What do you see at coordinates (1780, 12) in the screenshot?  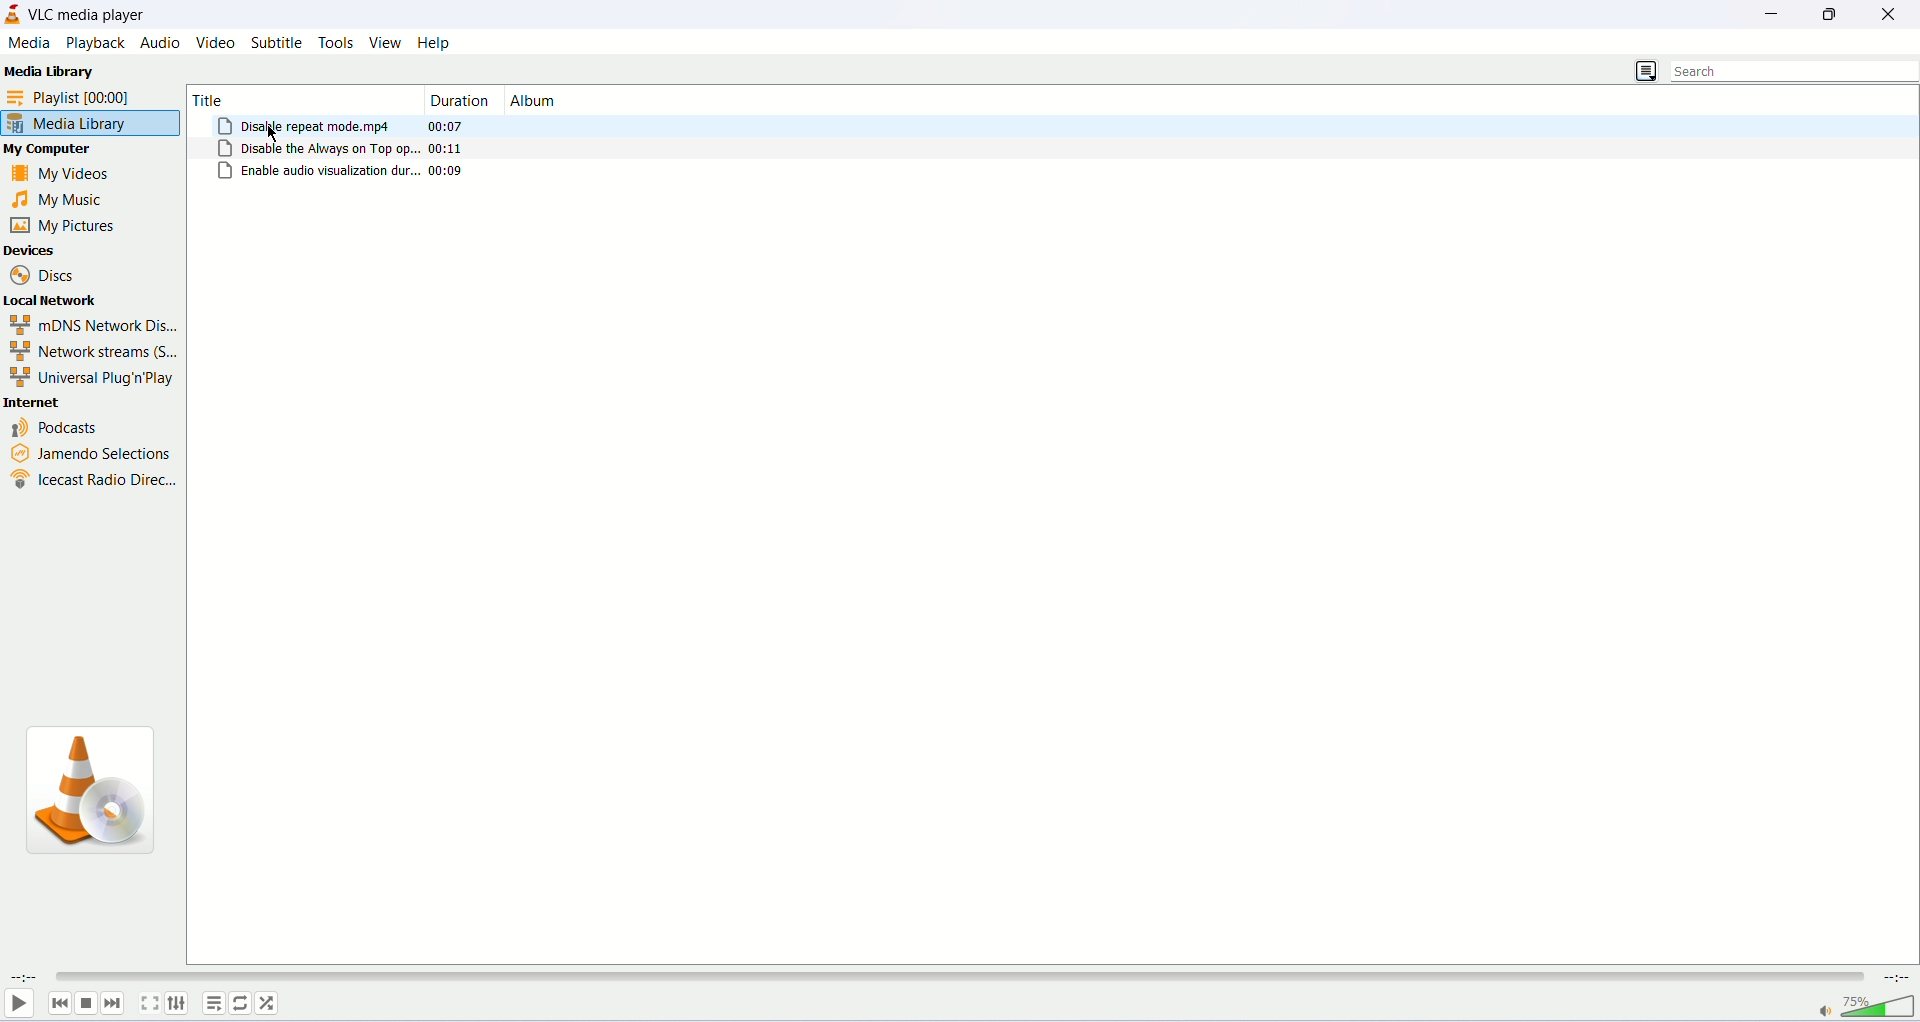 I see `minimize` at bounding box center [1780, 12].